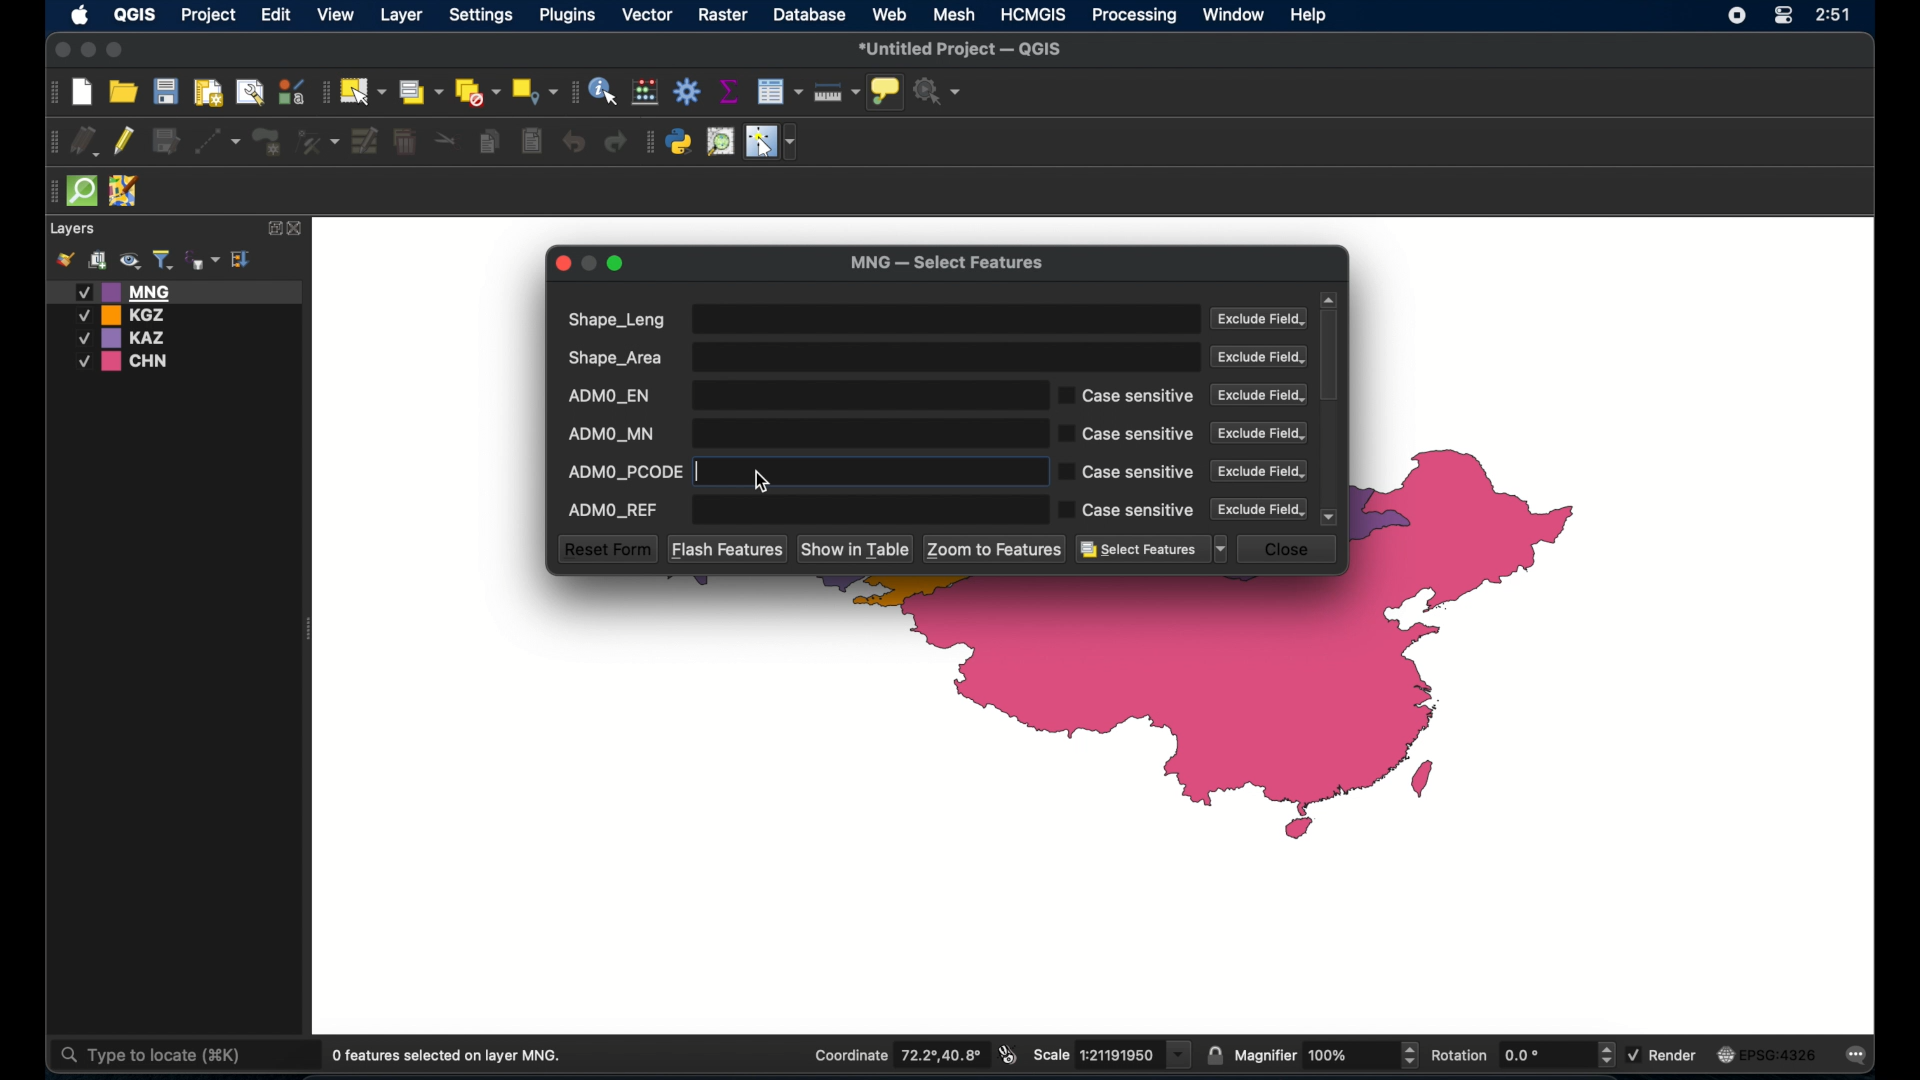 The image size is (1920, 1080). Describe the element at coordinates (857, 550) in the screenshot. I see `show in table` at that location.